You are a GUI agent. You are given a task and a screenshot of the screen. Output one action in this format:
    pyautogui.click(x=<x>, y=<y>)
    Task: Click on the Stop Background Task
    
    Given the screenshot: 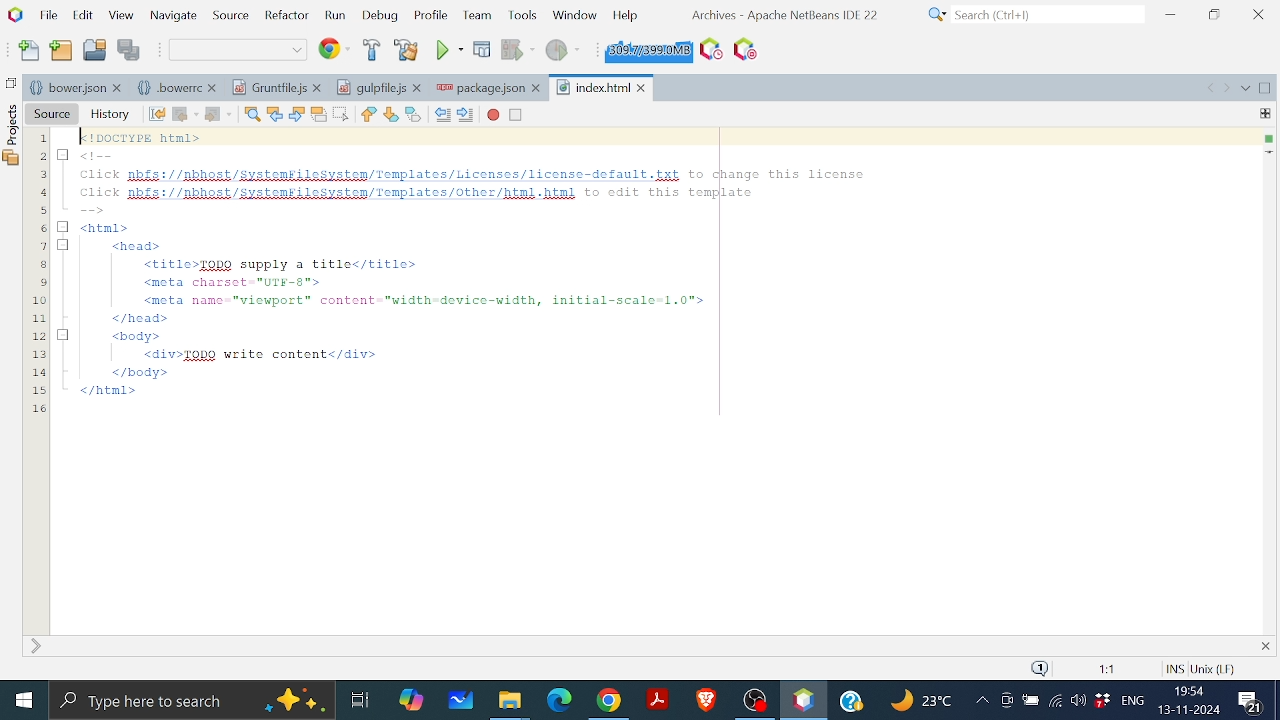 What is the action you would take?
    pyautogui.click(x=744, y=50)
    